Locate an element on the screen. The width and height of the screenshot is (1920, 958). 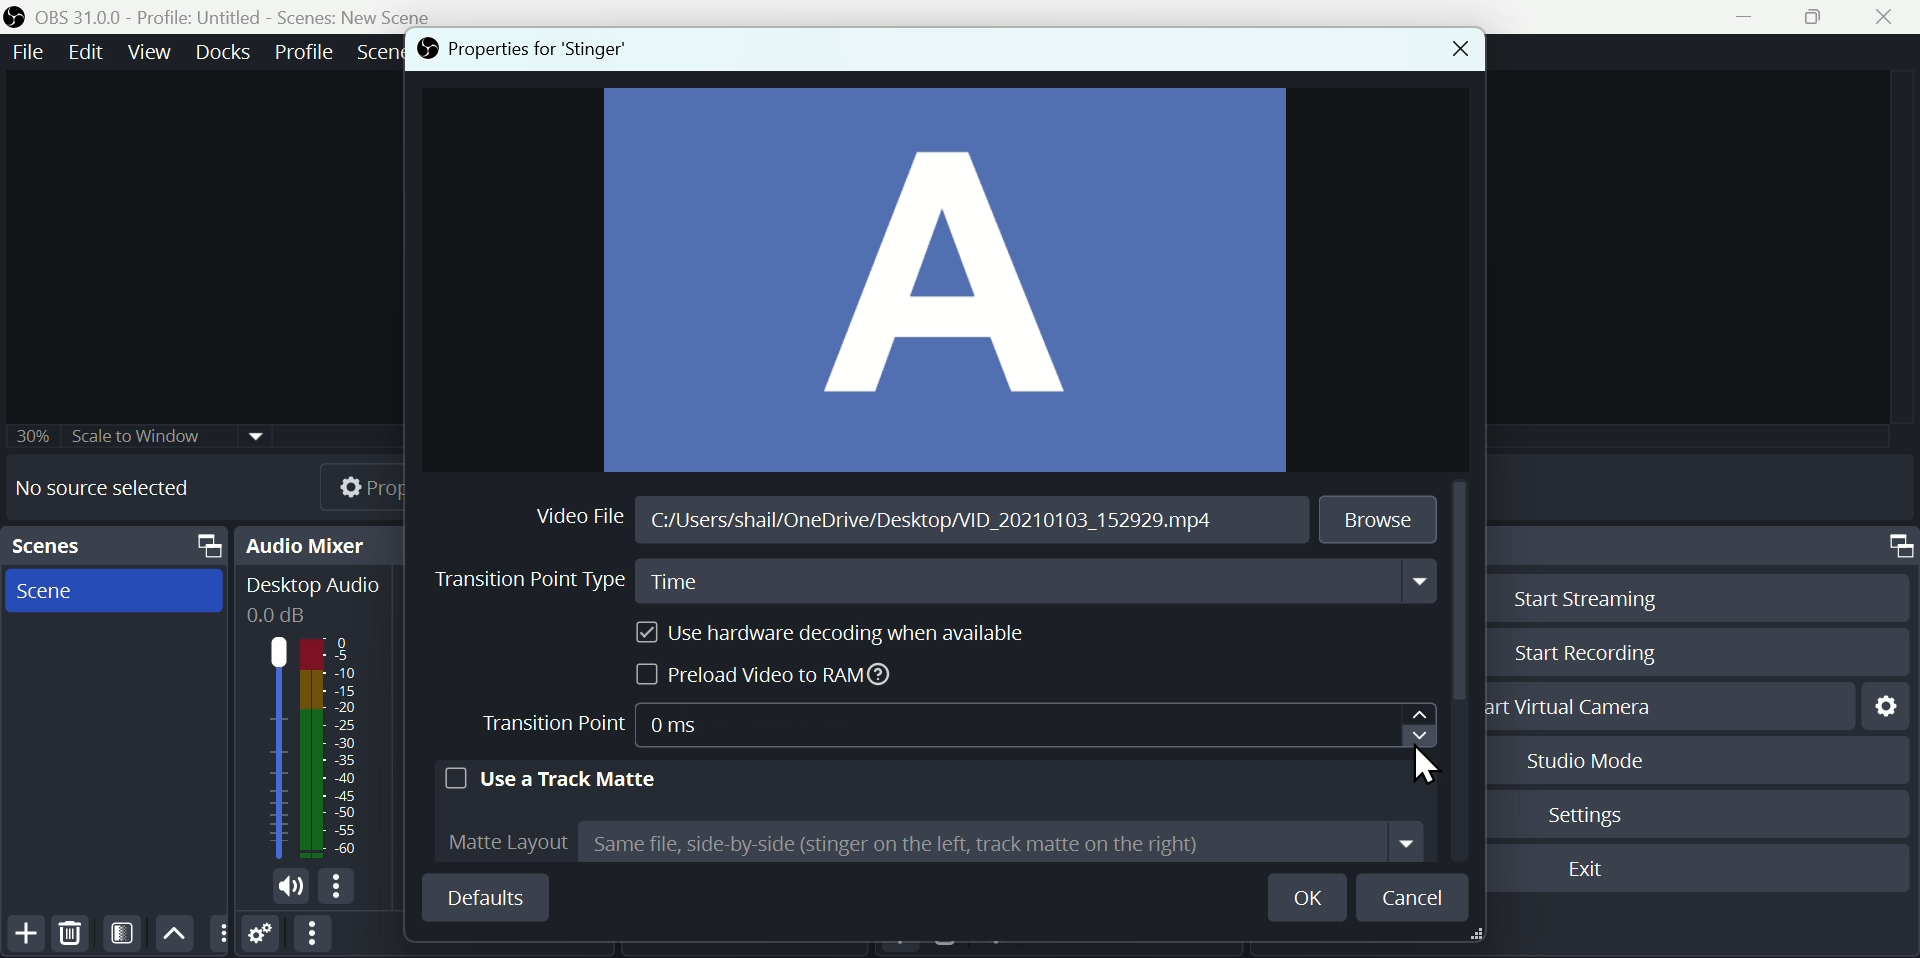
properties for Stinger is located at coordinates (519, 50).